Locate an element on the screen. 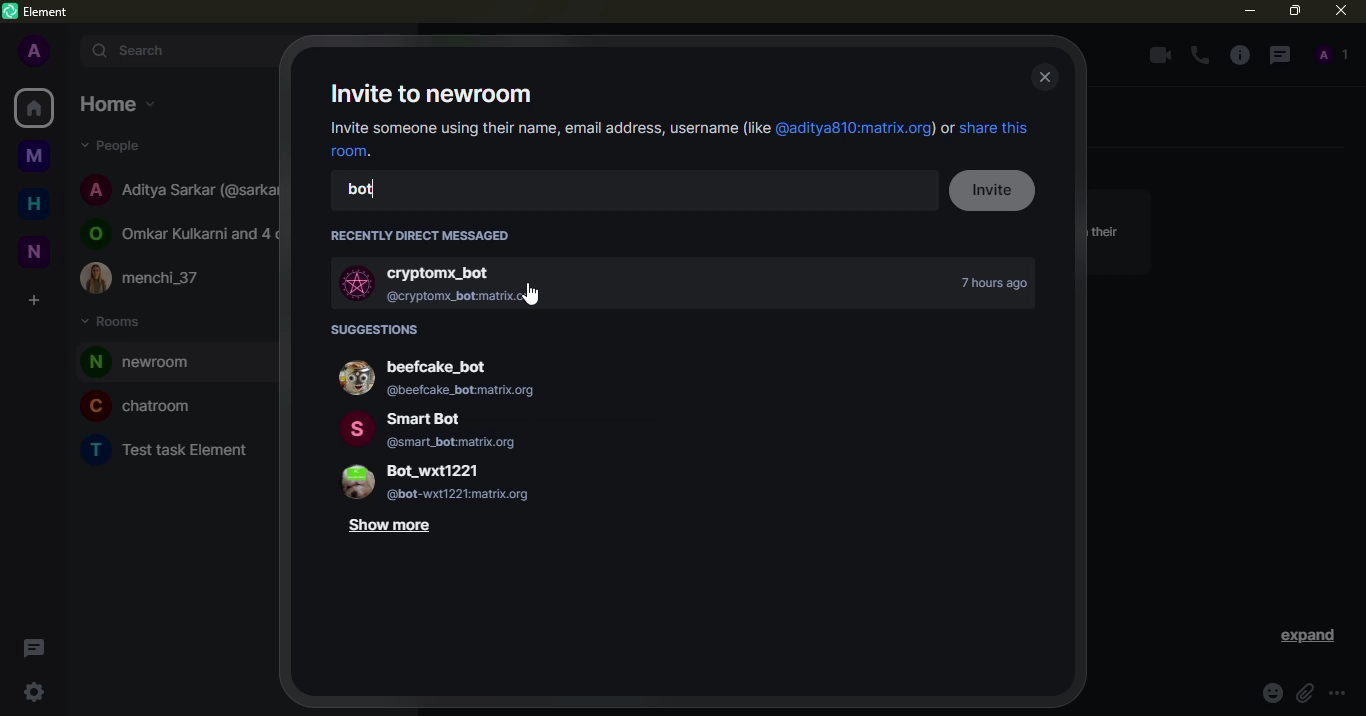  bot is located at coordinates (379, 190).